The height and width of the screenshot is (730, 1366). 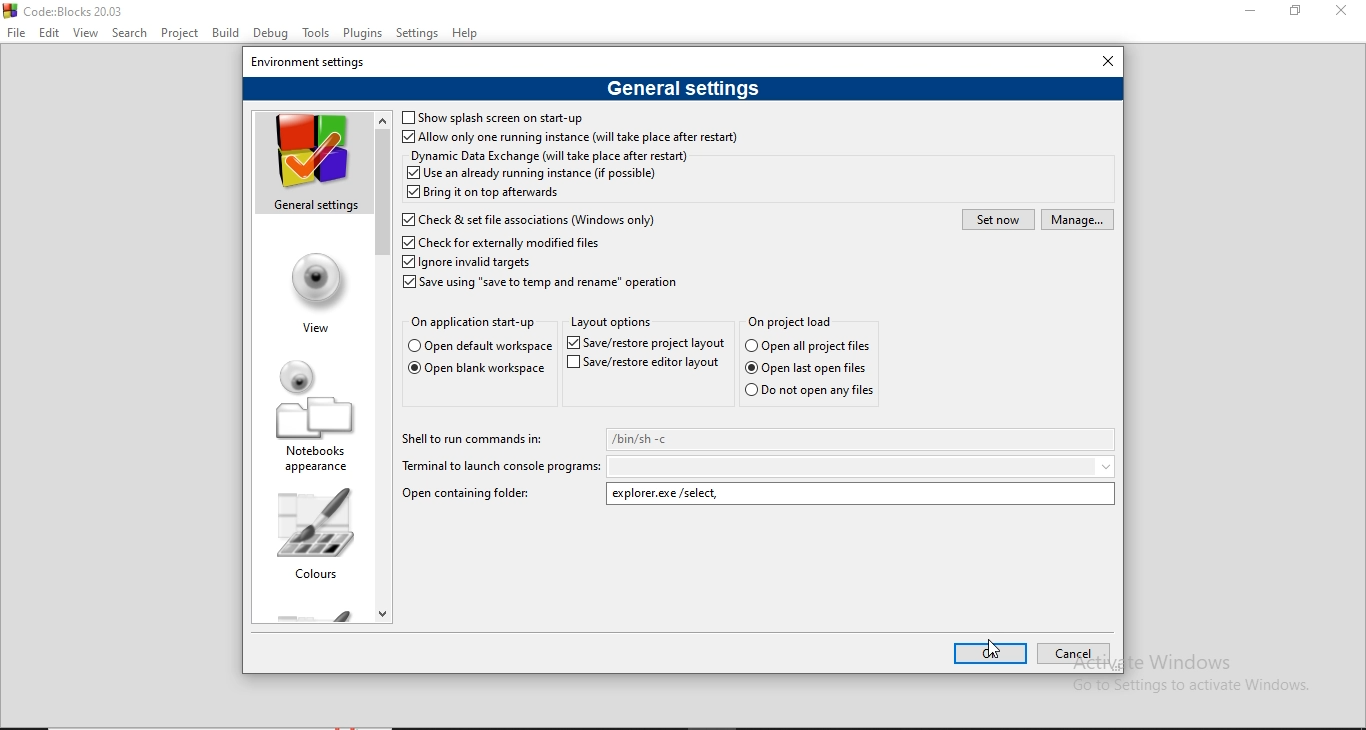 What do you see at coordinates (551, 156) in the screenshot?
I see `Dynamic Data Exchange (will take place after restart` at bounding box center [551, 156].